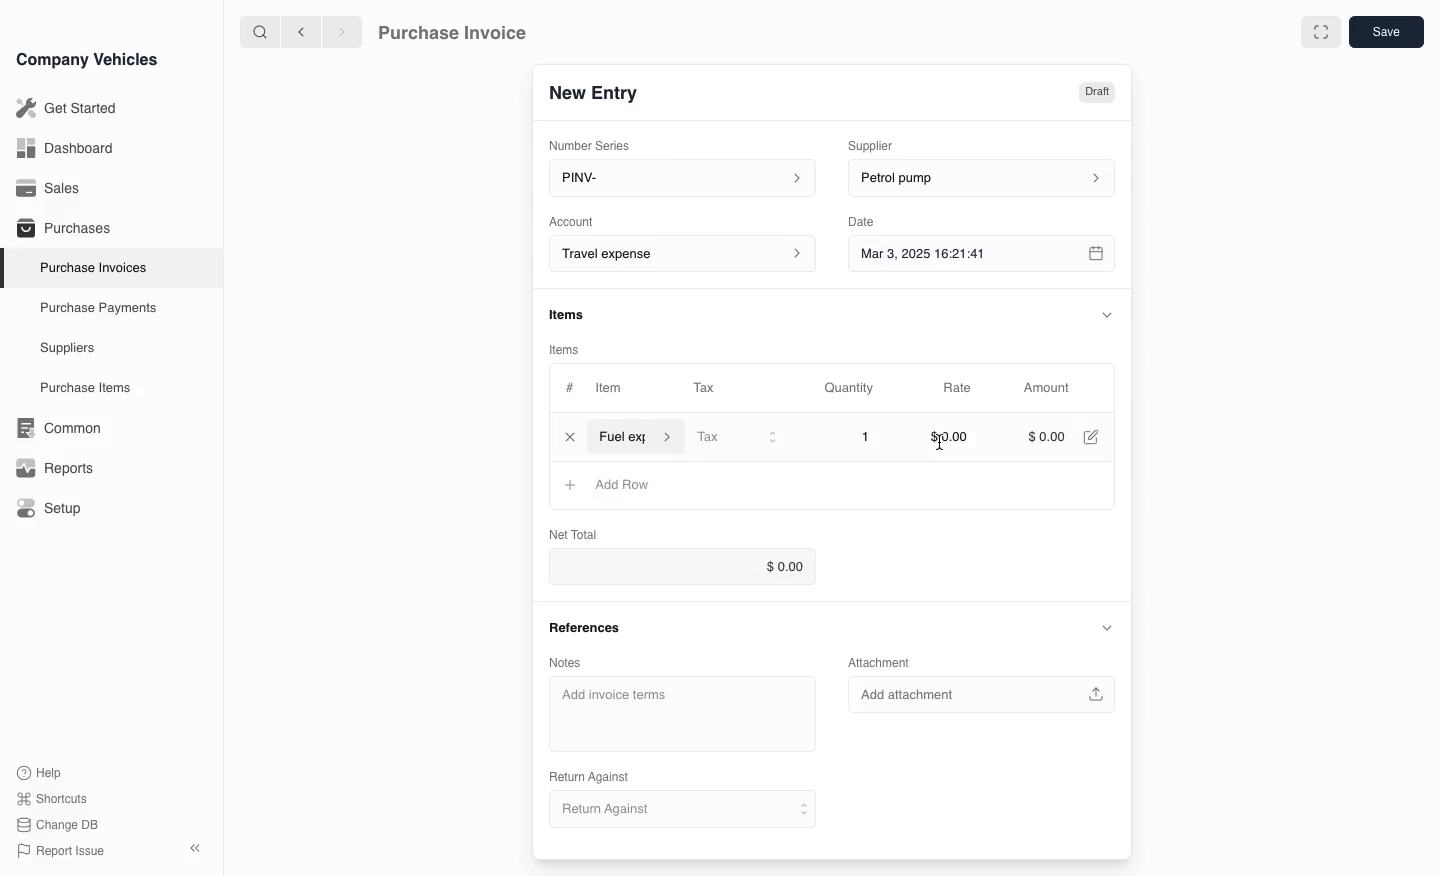 The width and height of the screenshot is (1440, 876). What do you see at coordinates (983, 694) in the screenshot?
I see `Add attachment` at bounding box center [983, 694].